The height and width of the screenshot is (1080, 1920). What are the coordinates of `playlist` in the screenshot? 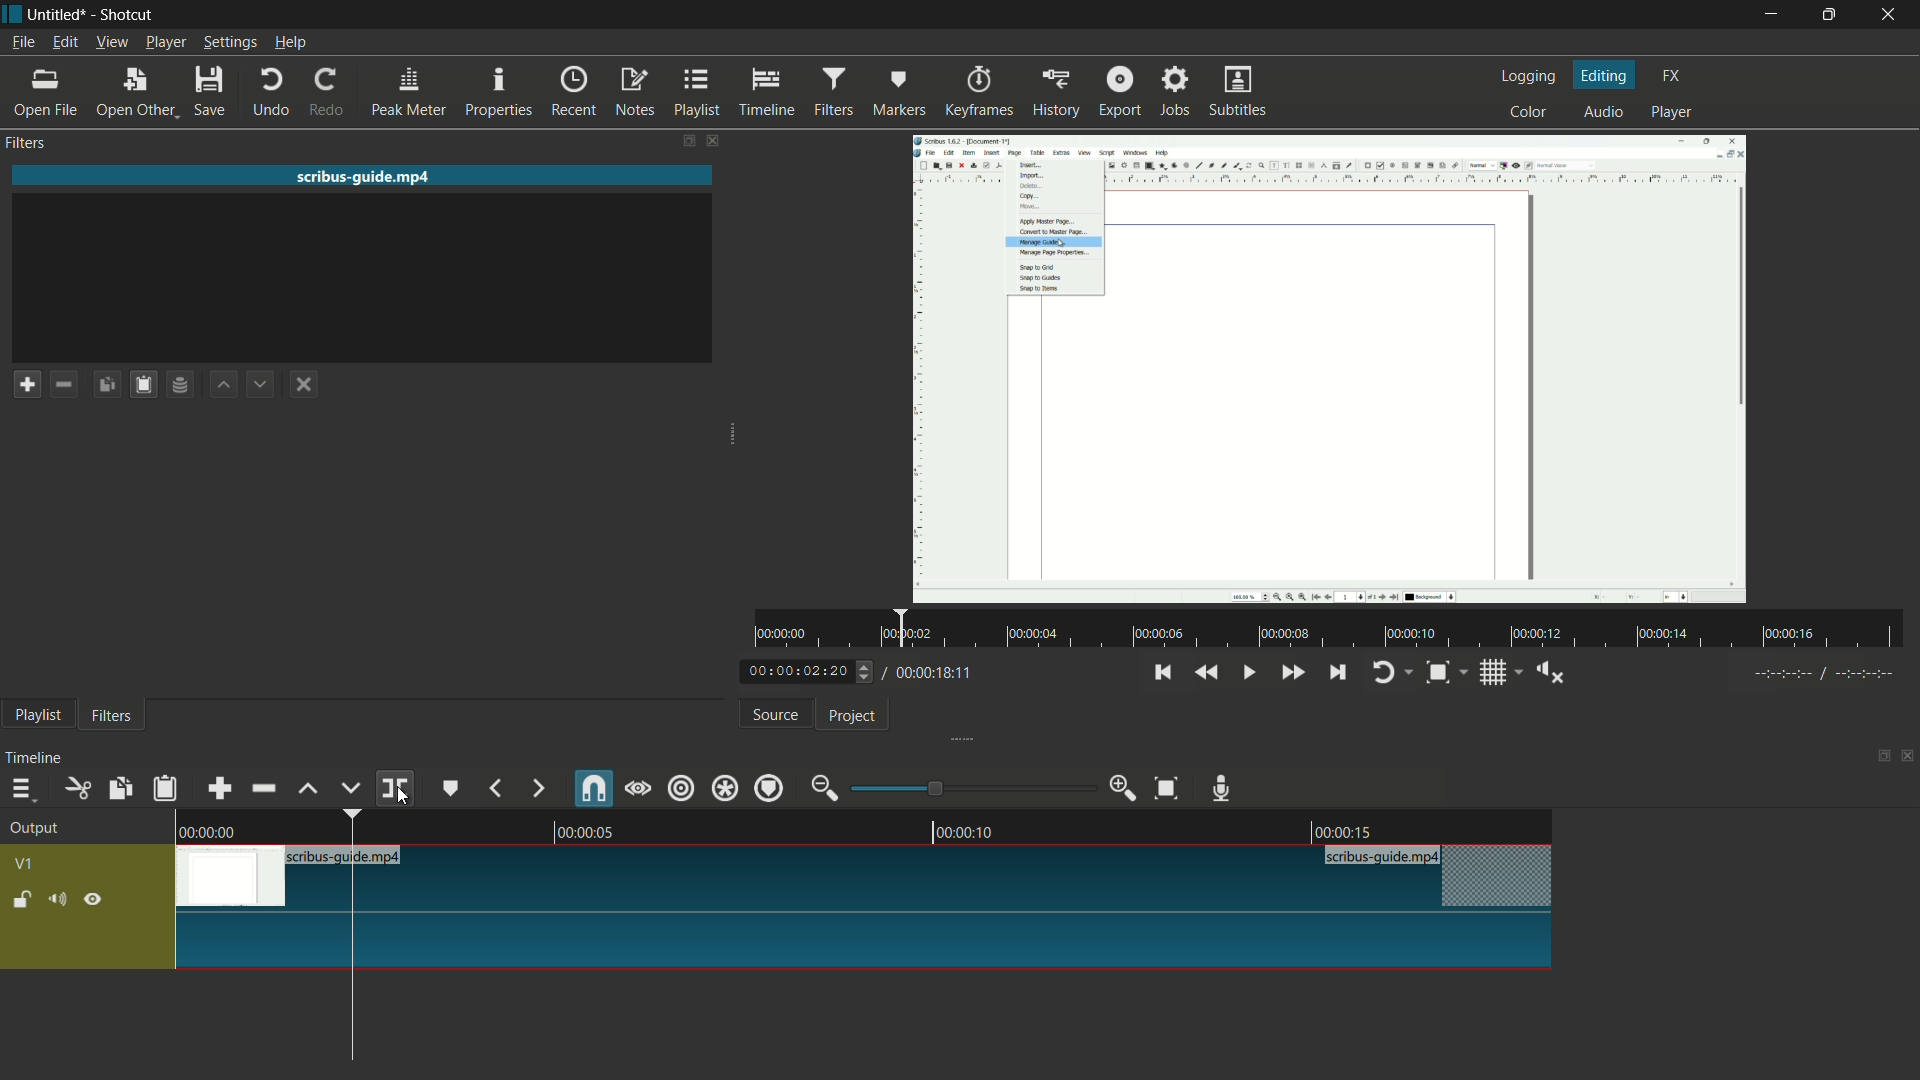 It's located at (34, 716).